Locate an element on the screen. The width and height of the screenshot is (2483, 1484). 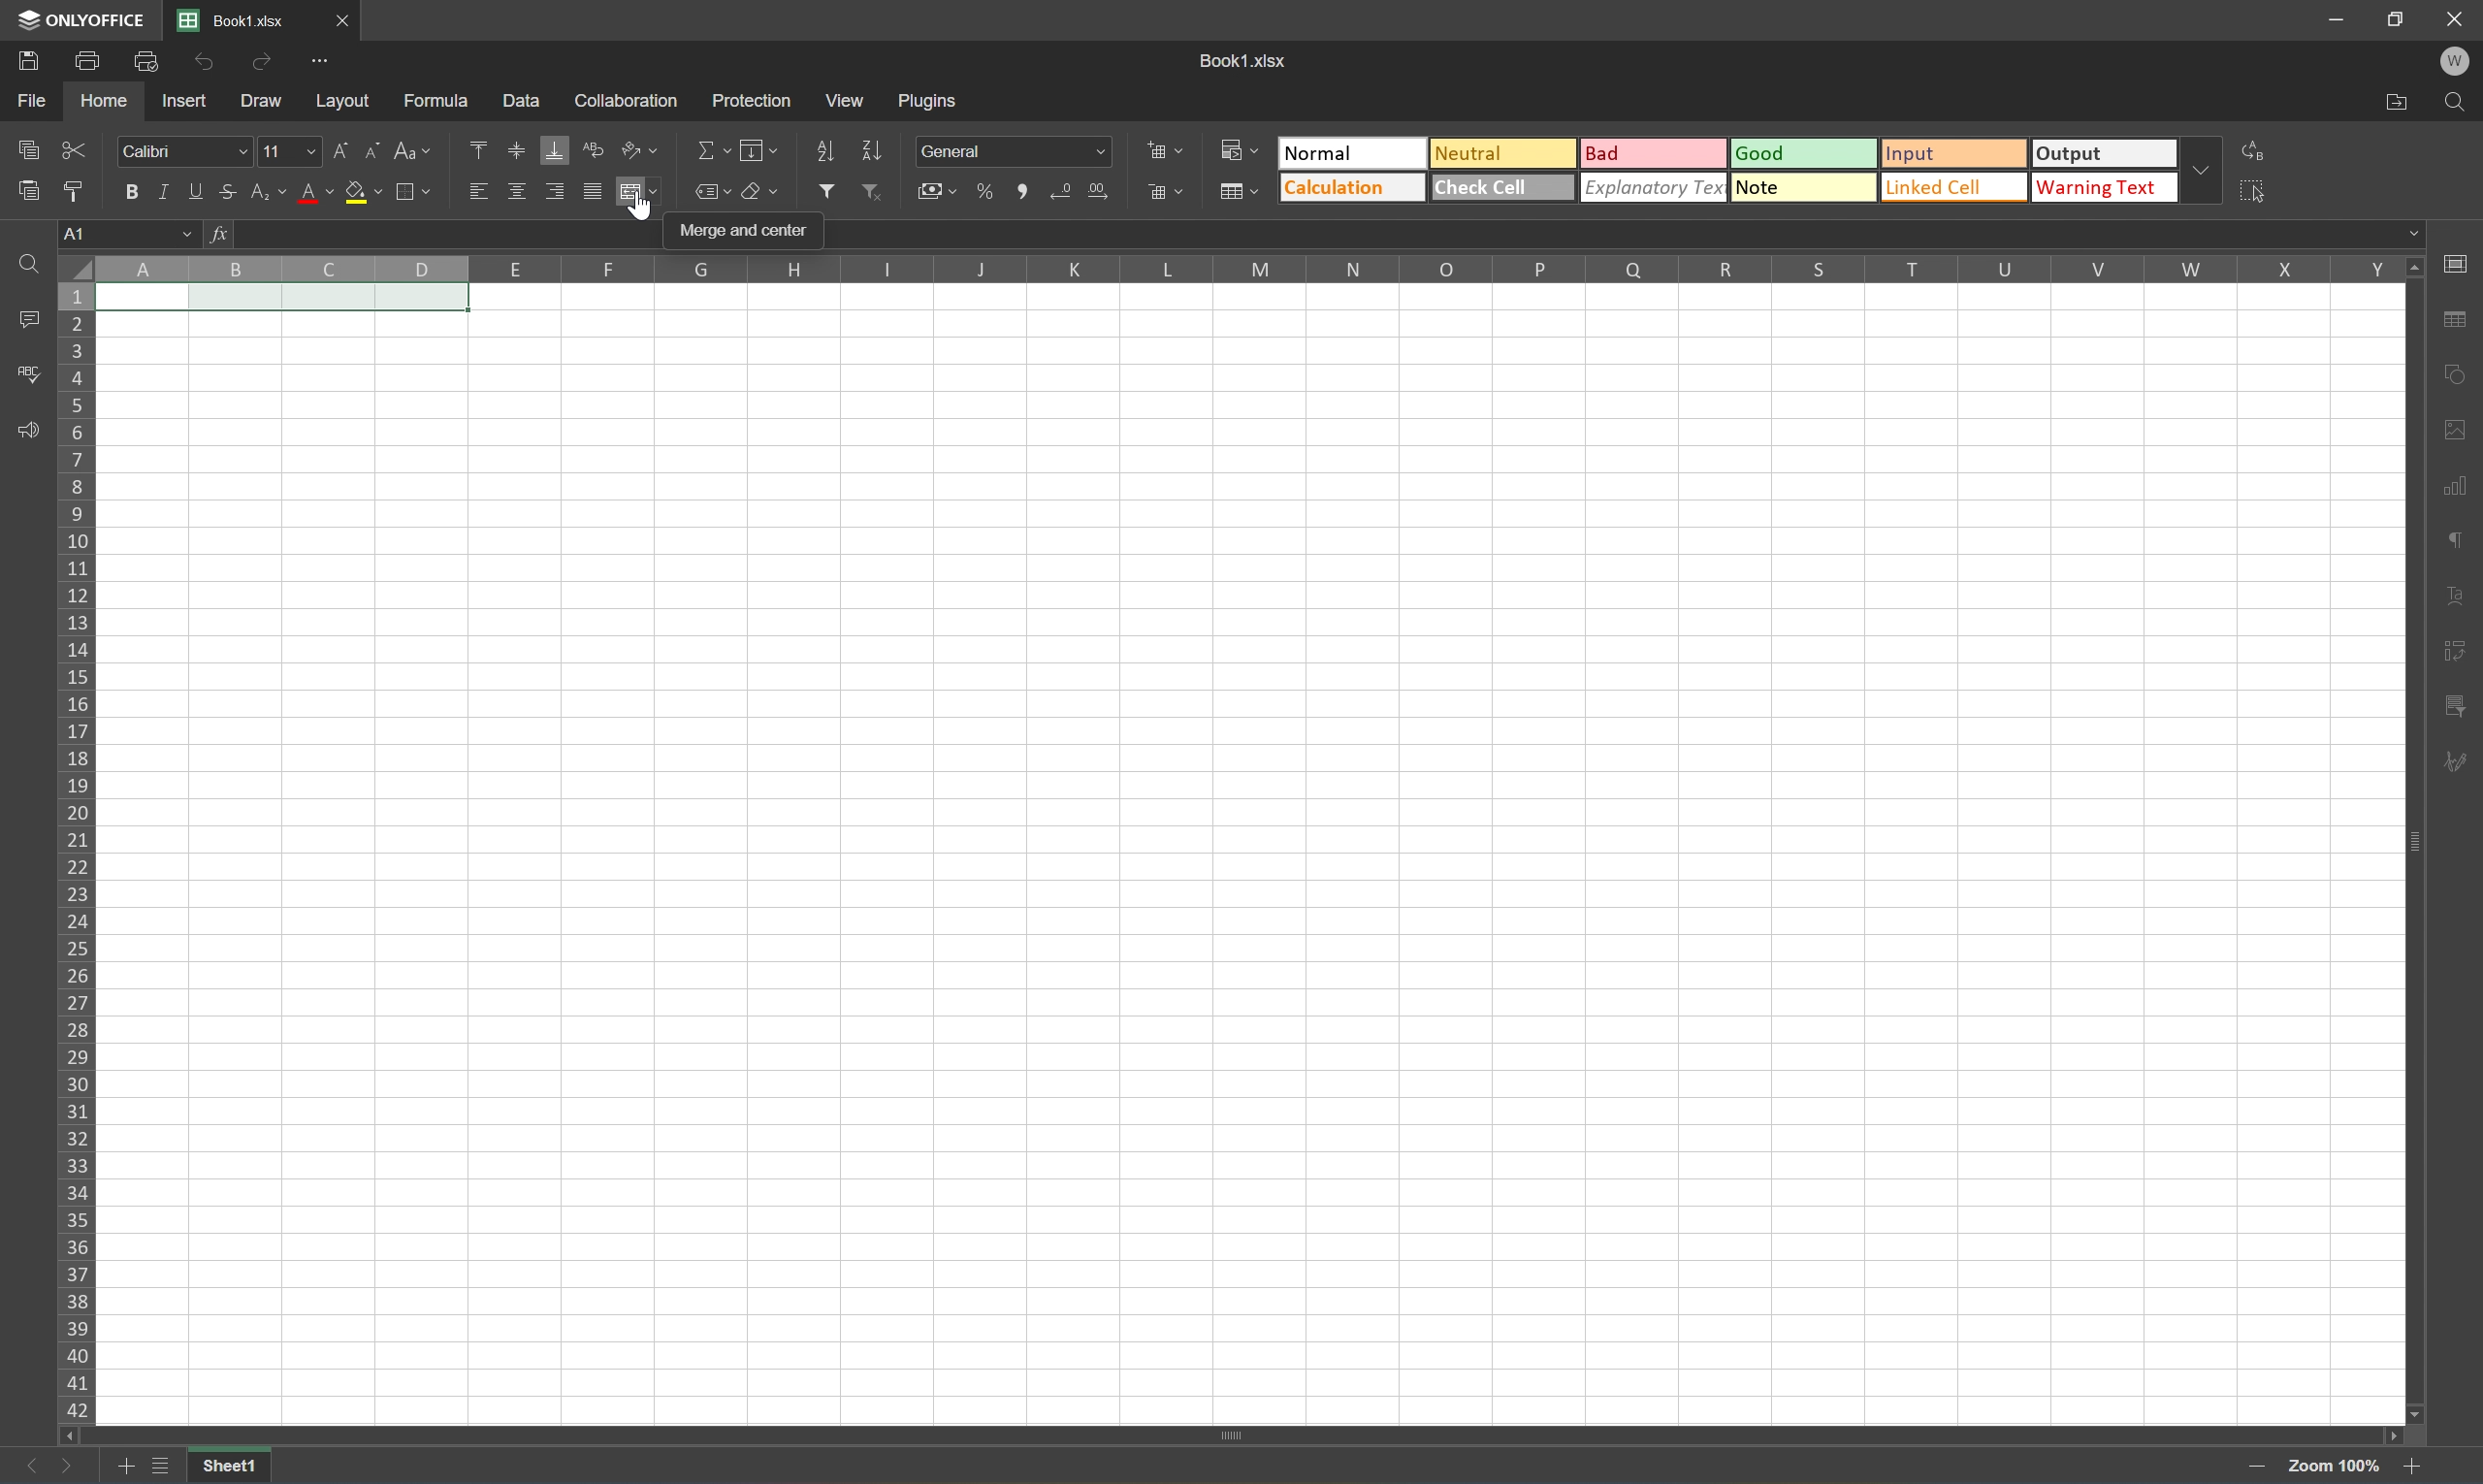
Sheet1 is located at coordinates (232, 1468).